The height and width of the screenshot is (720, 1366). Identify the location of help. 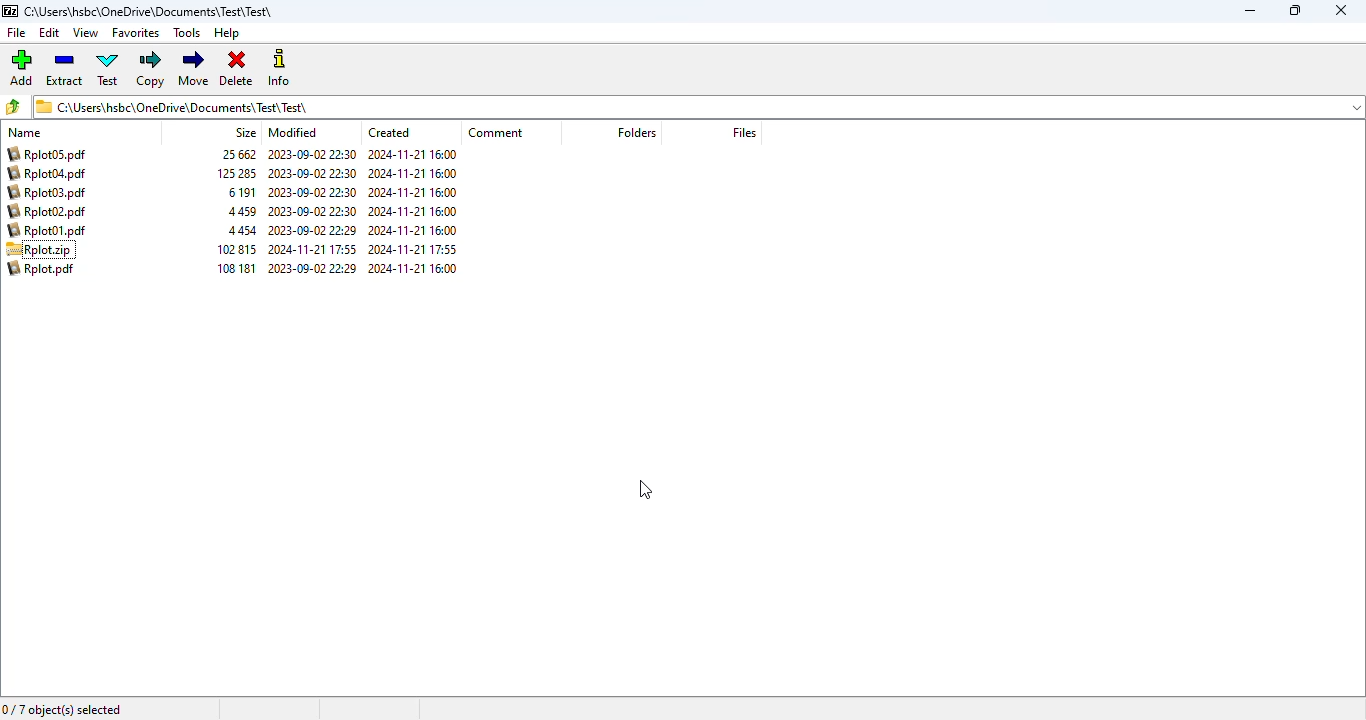
(226, 34).